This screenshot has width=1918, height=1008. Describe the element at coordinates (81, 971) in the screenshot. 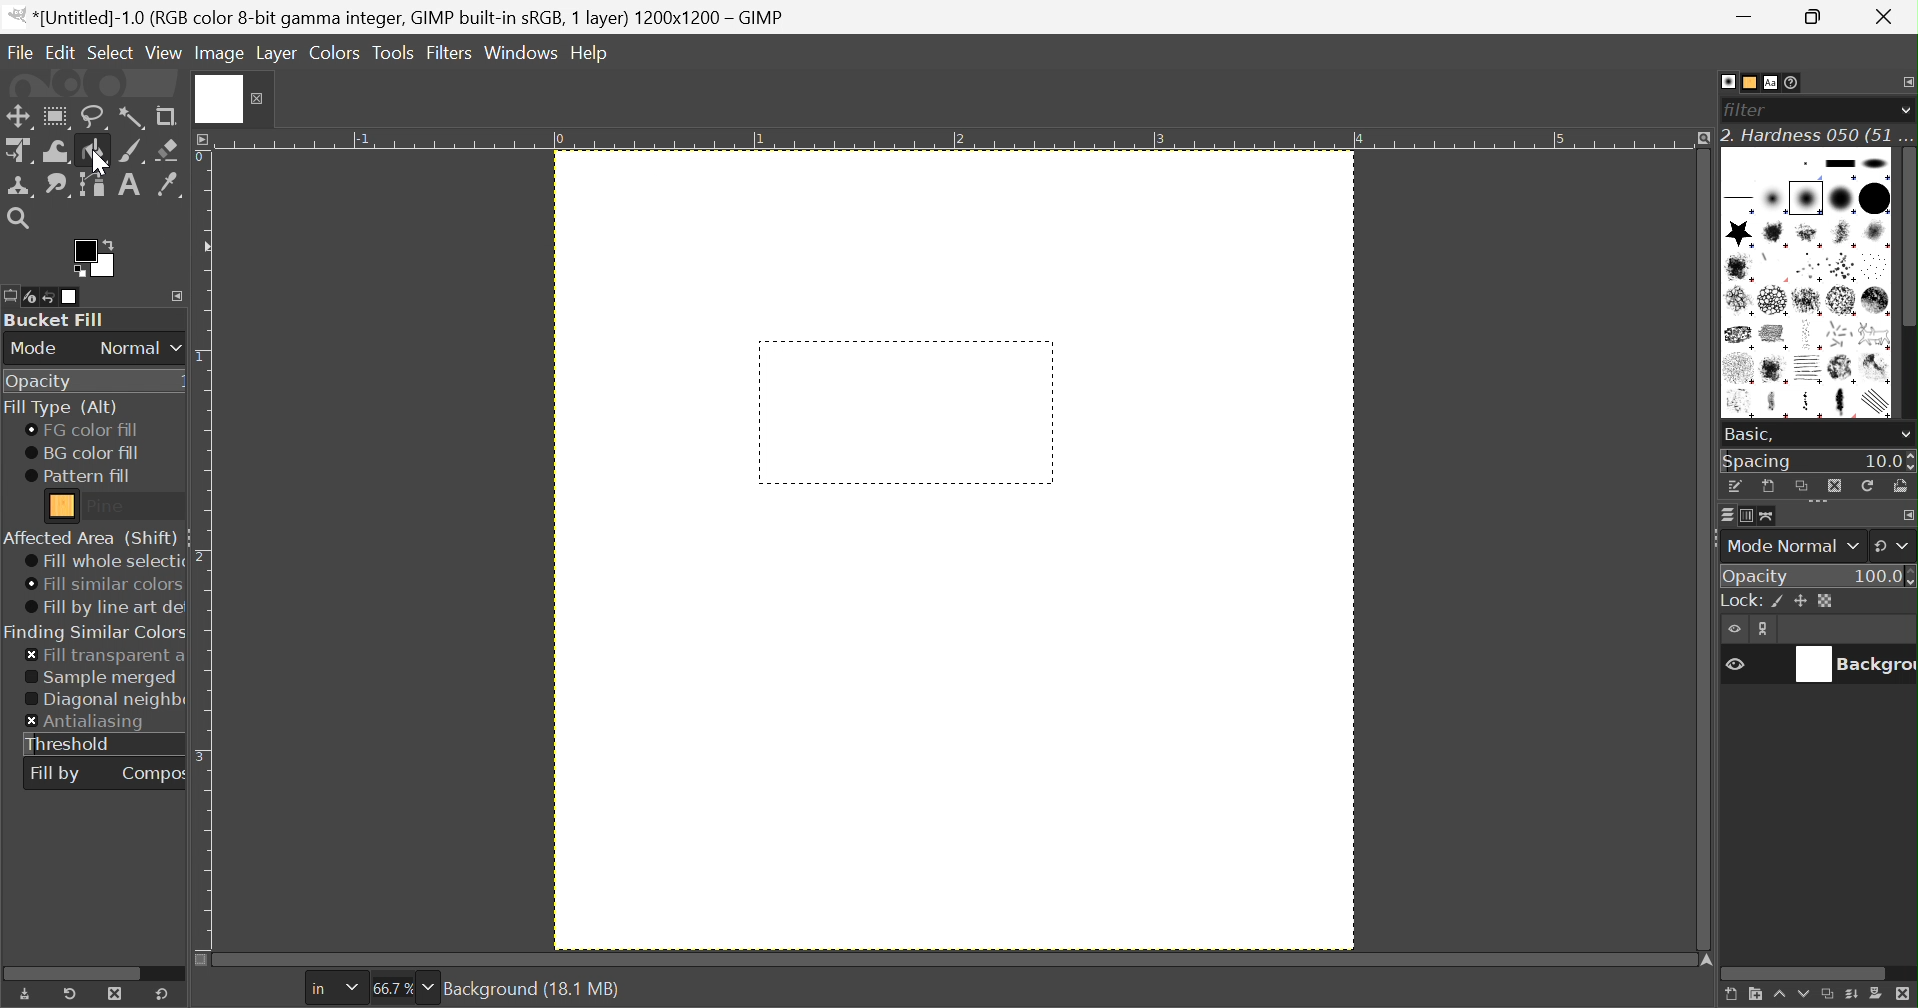

I see `Scroll bar` at that location.